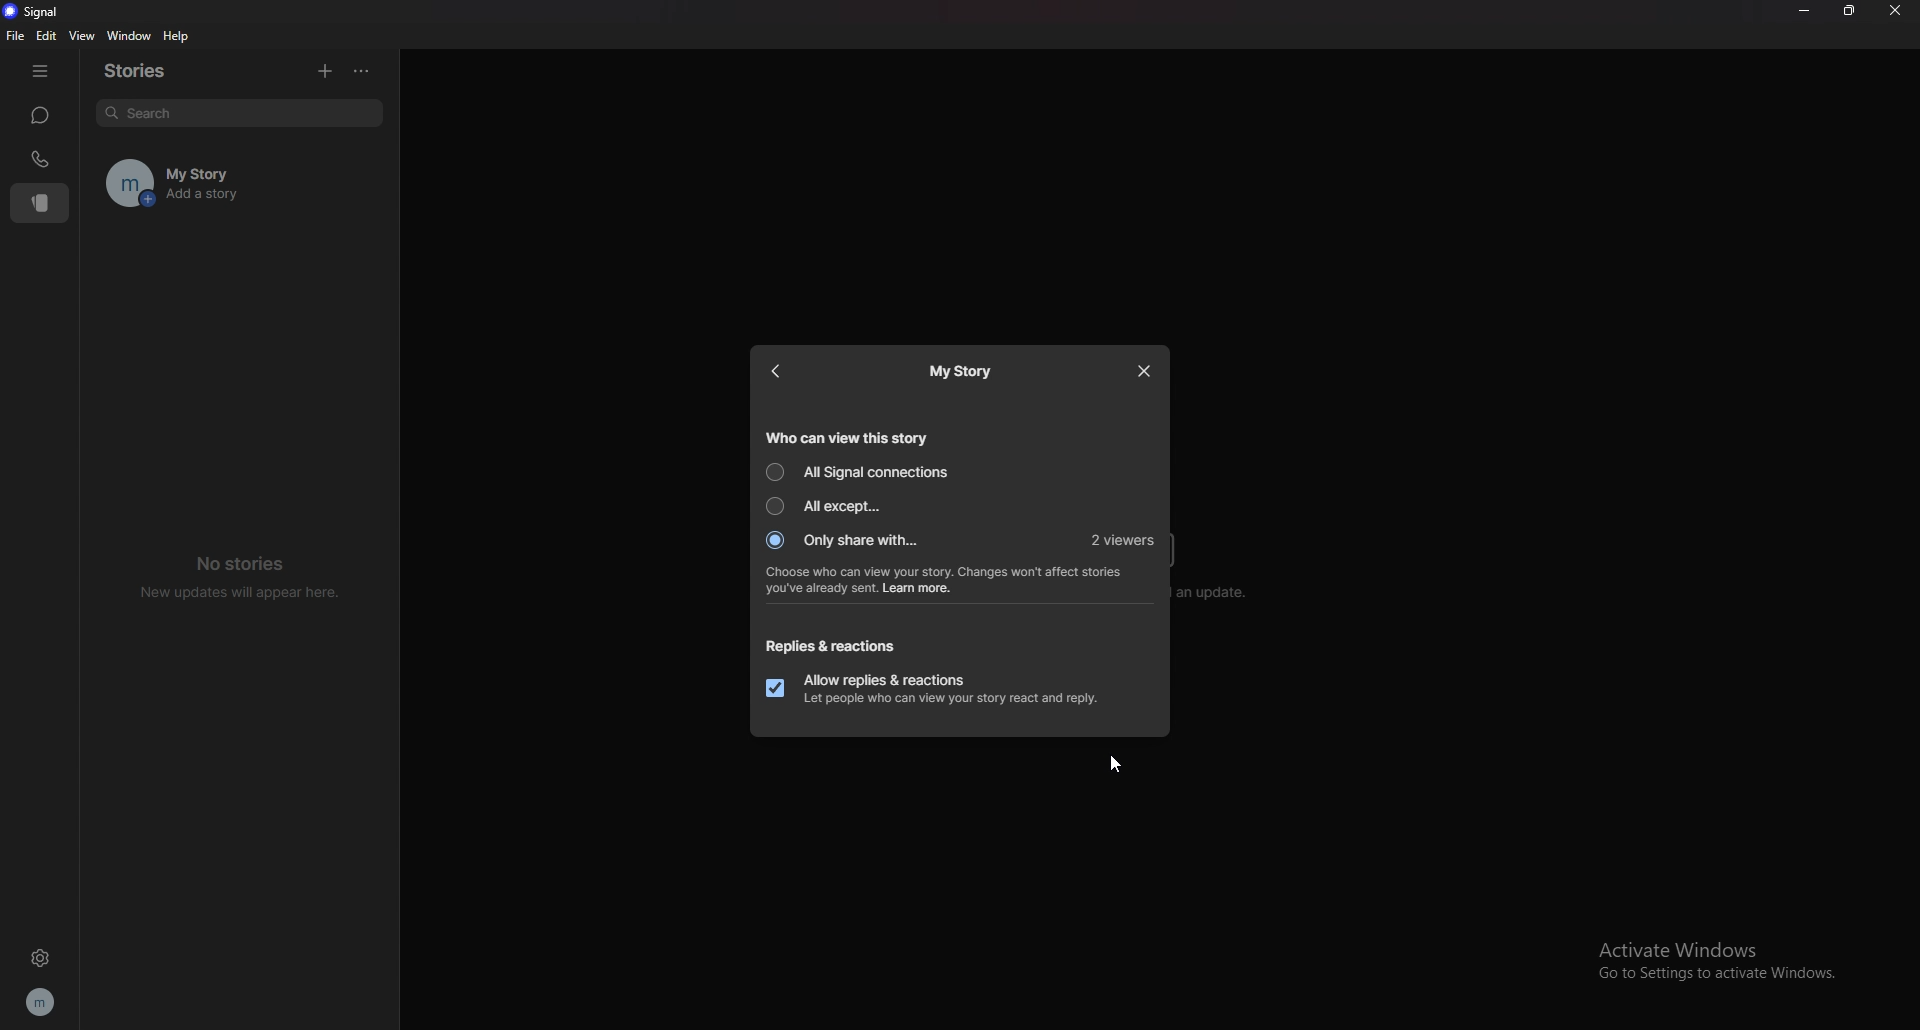  I want to click on close, so click(1894, 11).